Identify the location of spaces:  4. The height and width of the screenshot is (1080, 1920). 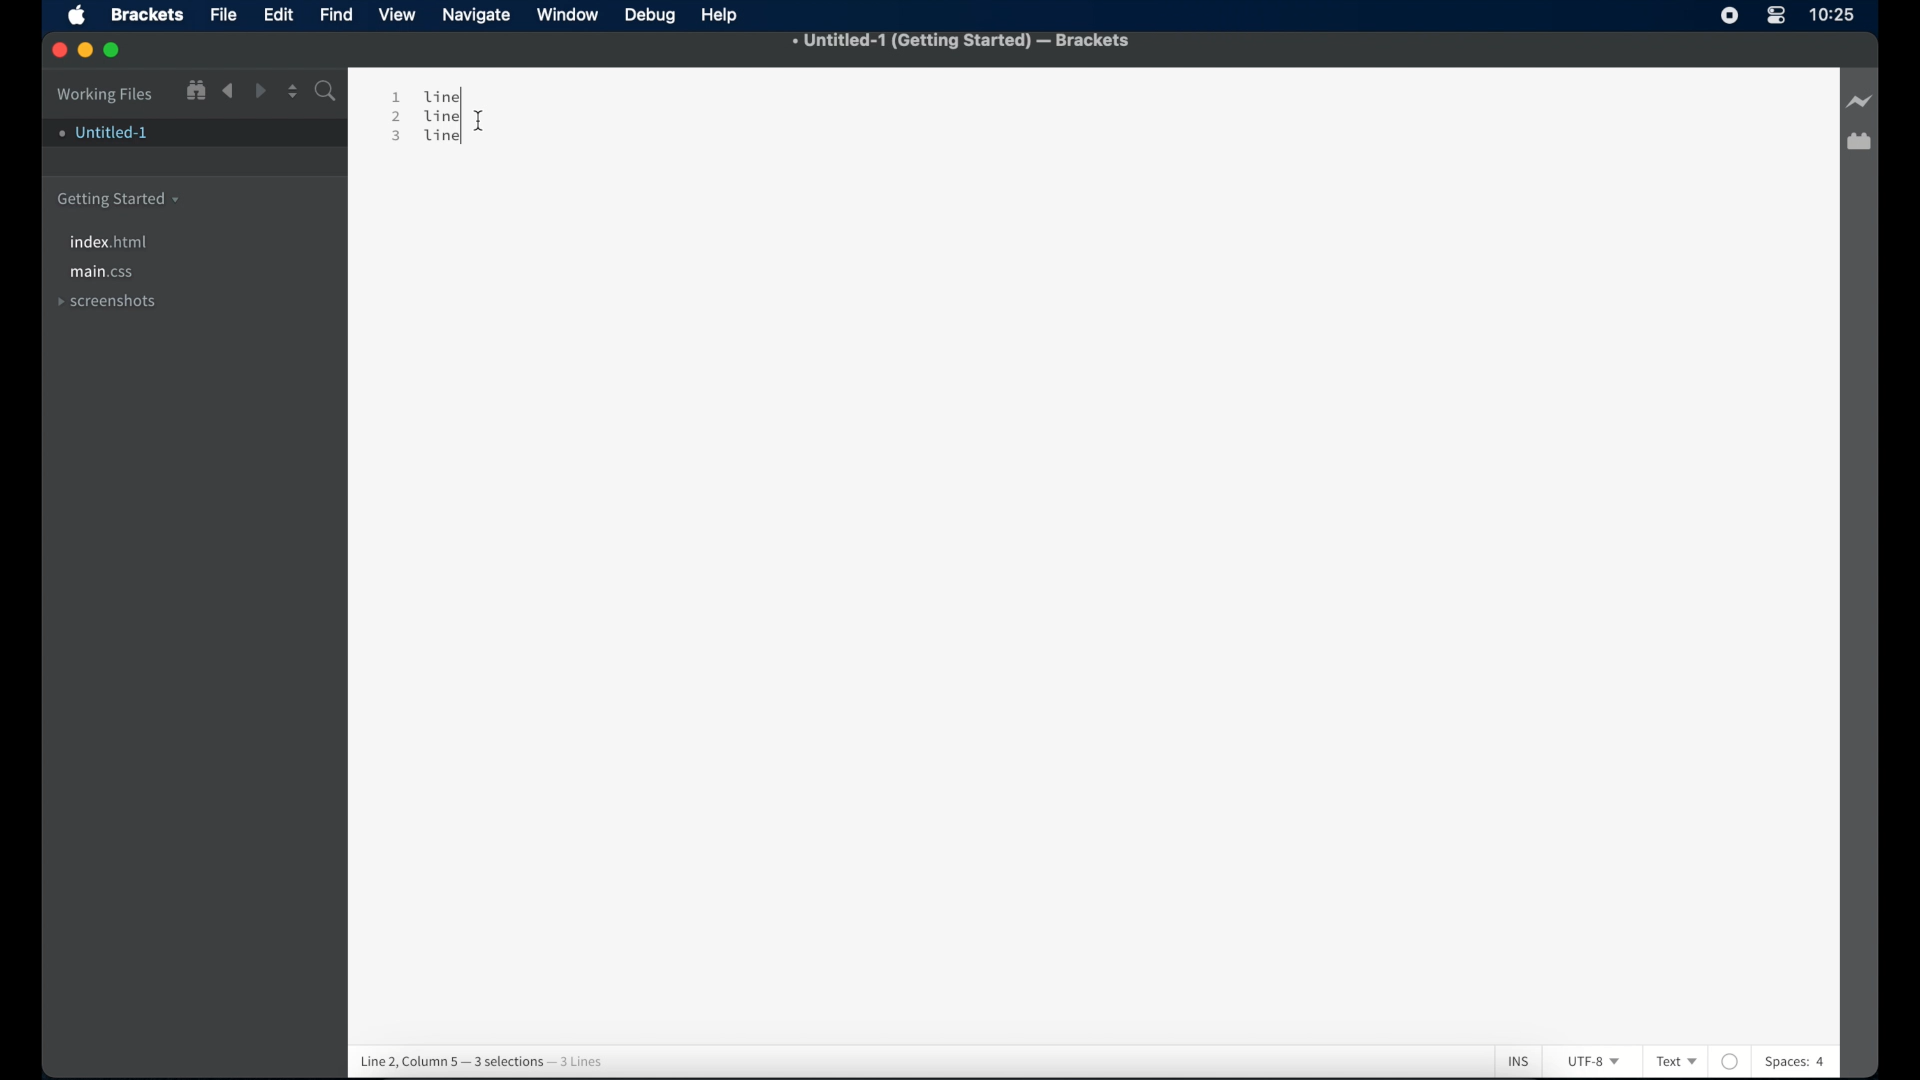
(1802, 1054).